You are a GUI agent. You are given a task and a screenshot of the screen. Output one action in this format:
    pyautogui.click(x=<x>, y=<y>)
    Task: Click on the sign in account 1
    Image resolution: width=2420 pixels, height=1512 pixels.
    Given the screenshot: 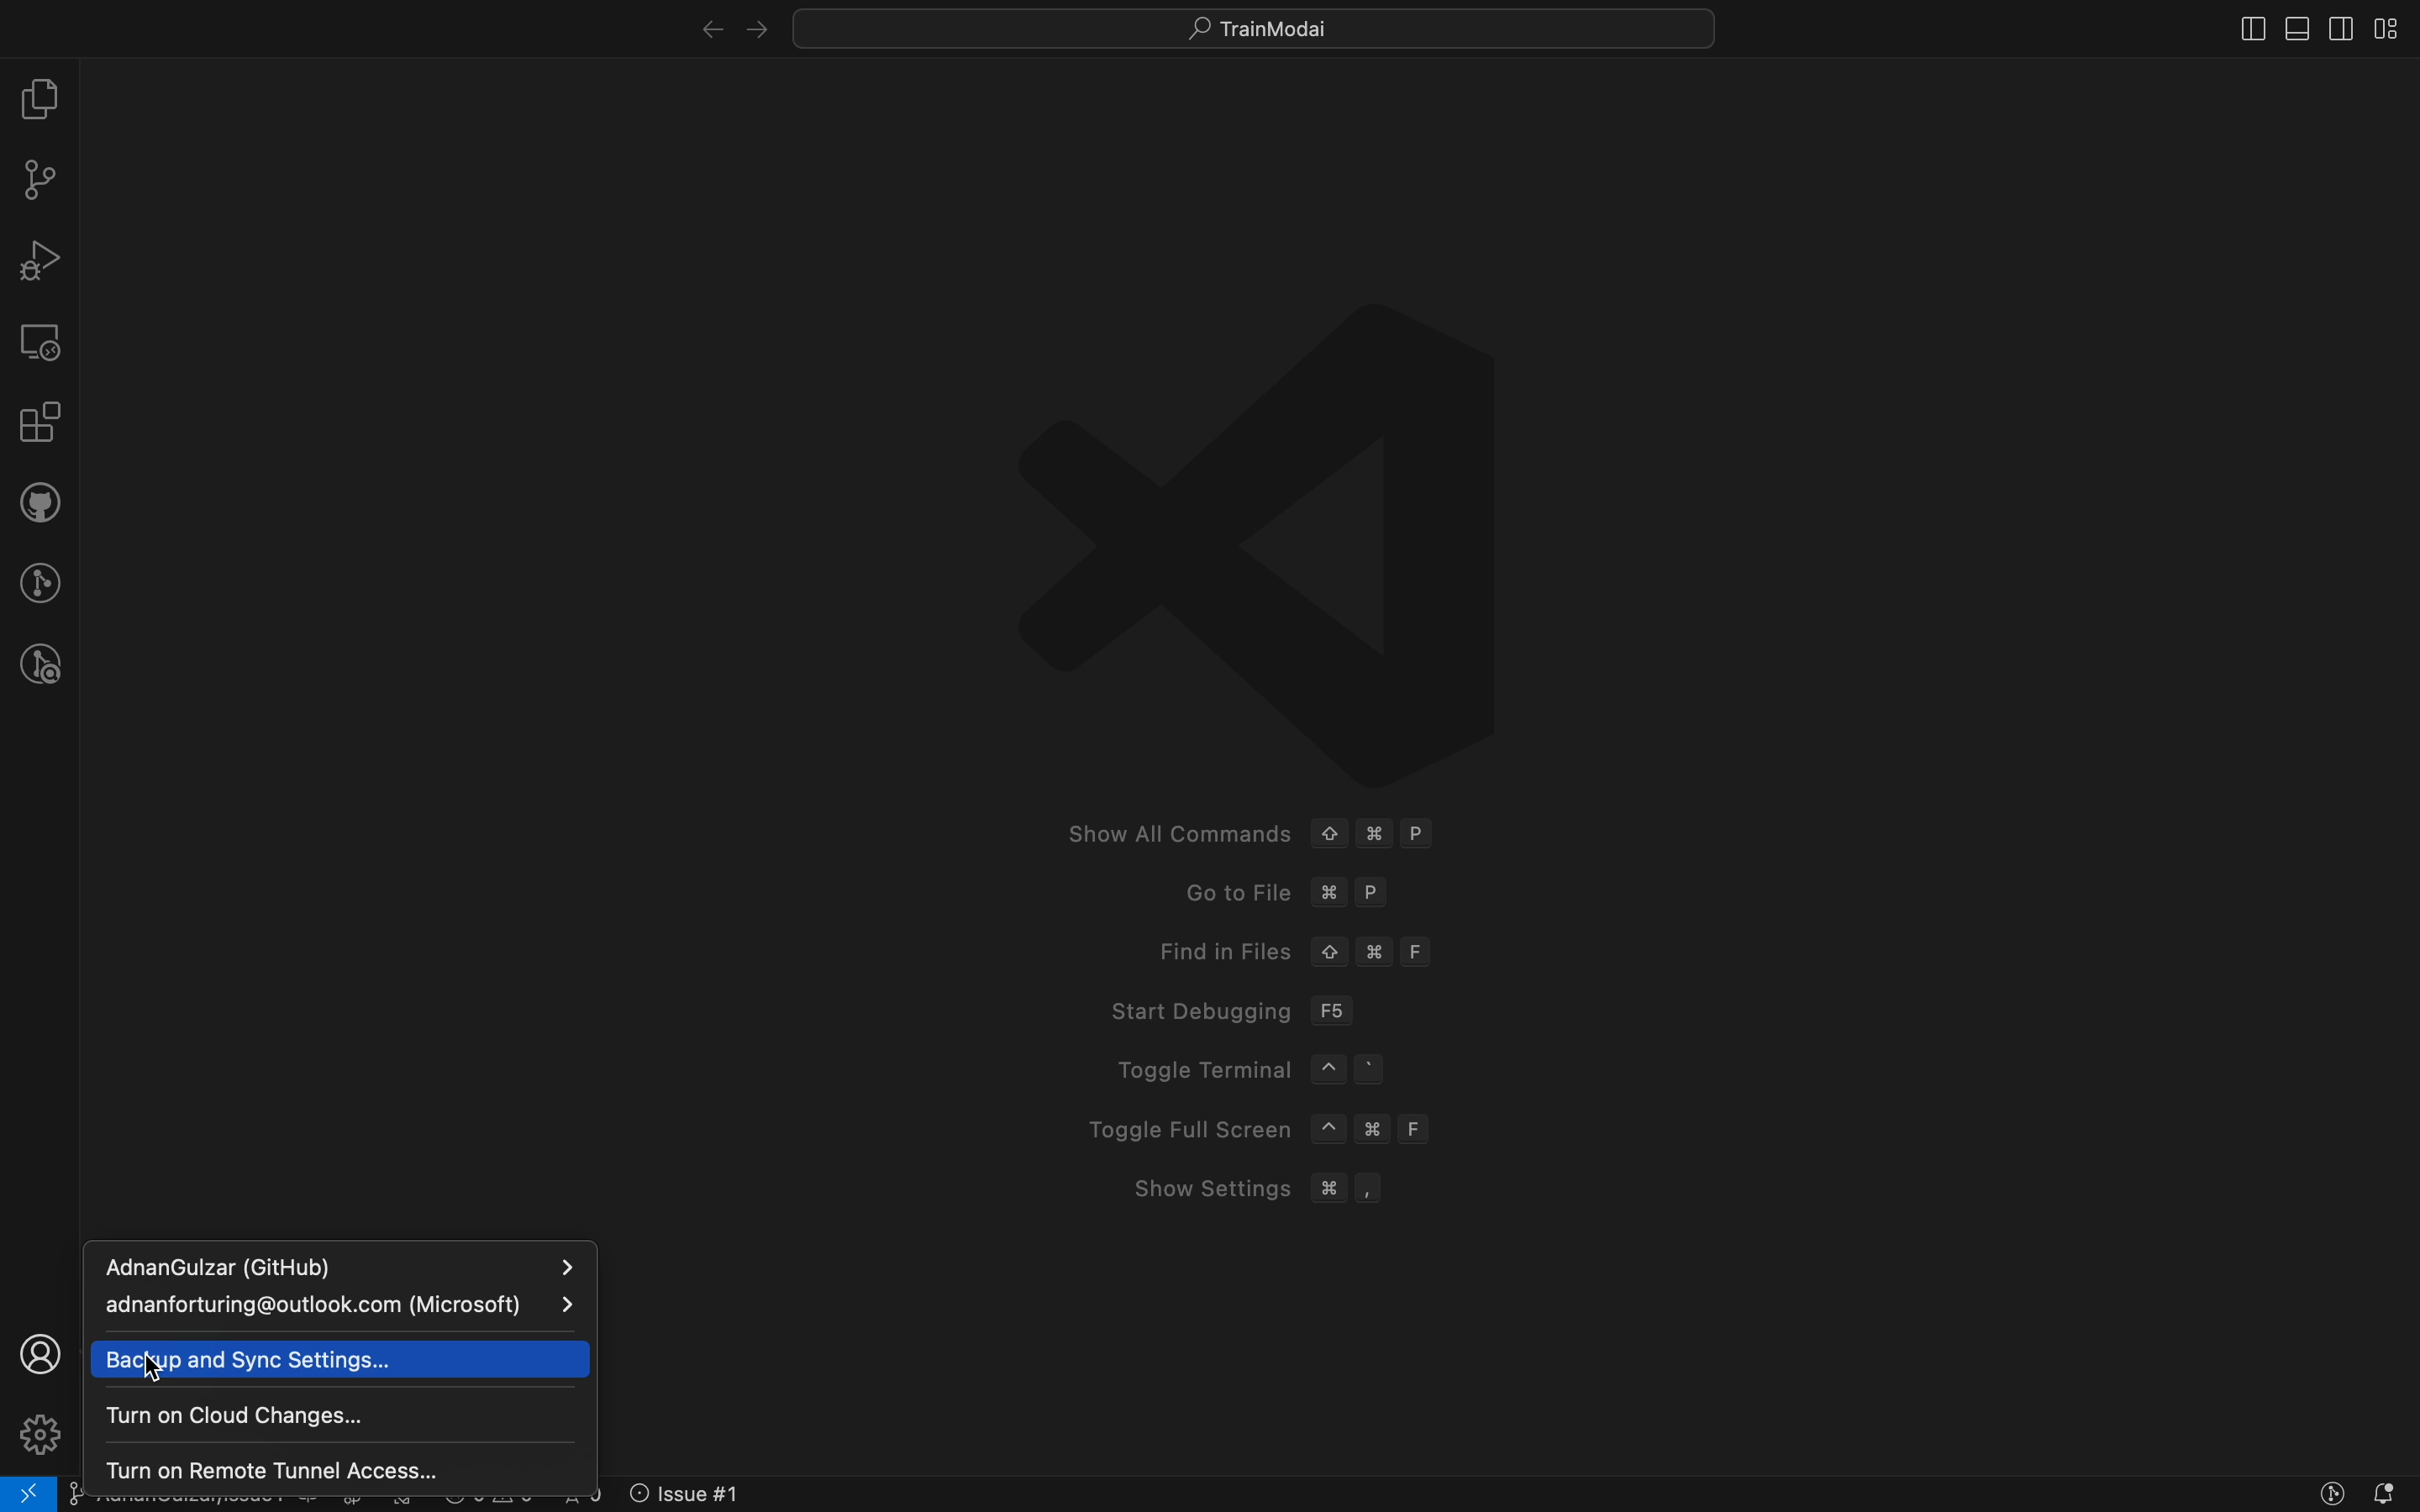 What is the action you would take?
    pyautogui.click(x=345, y=1266)
    